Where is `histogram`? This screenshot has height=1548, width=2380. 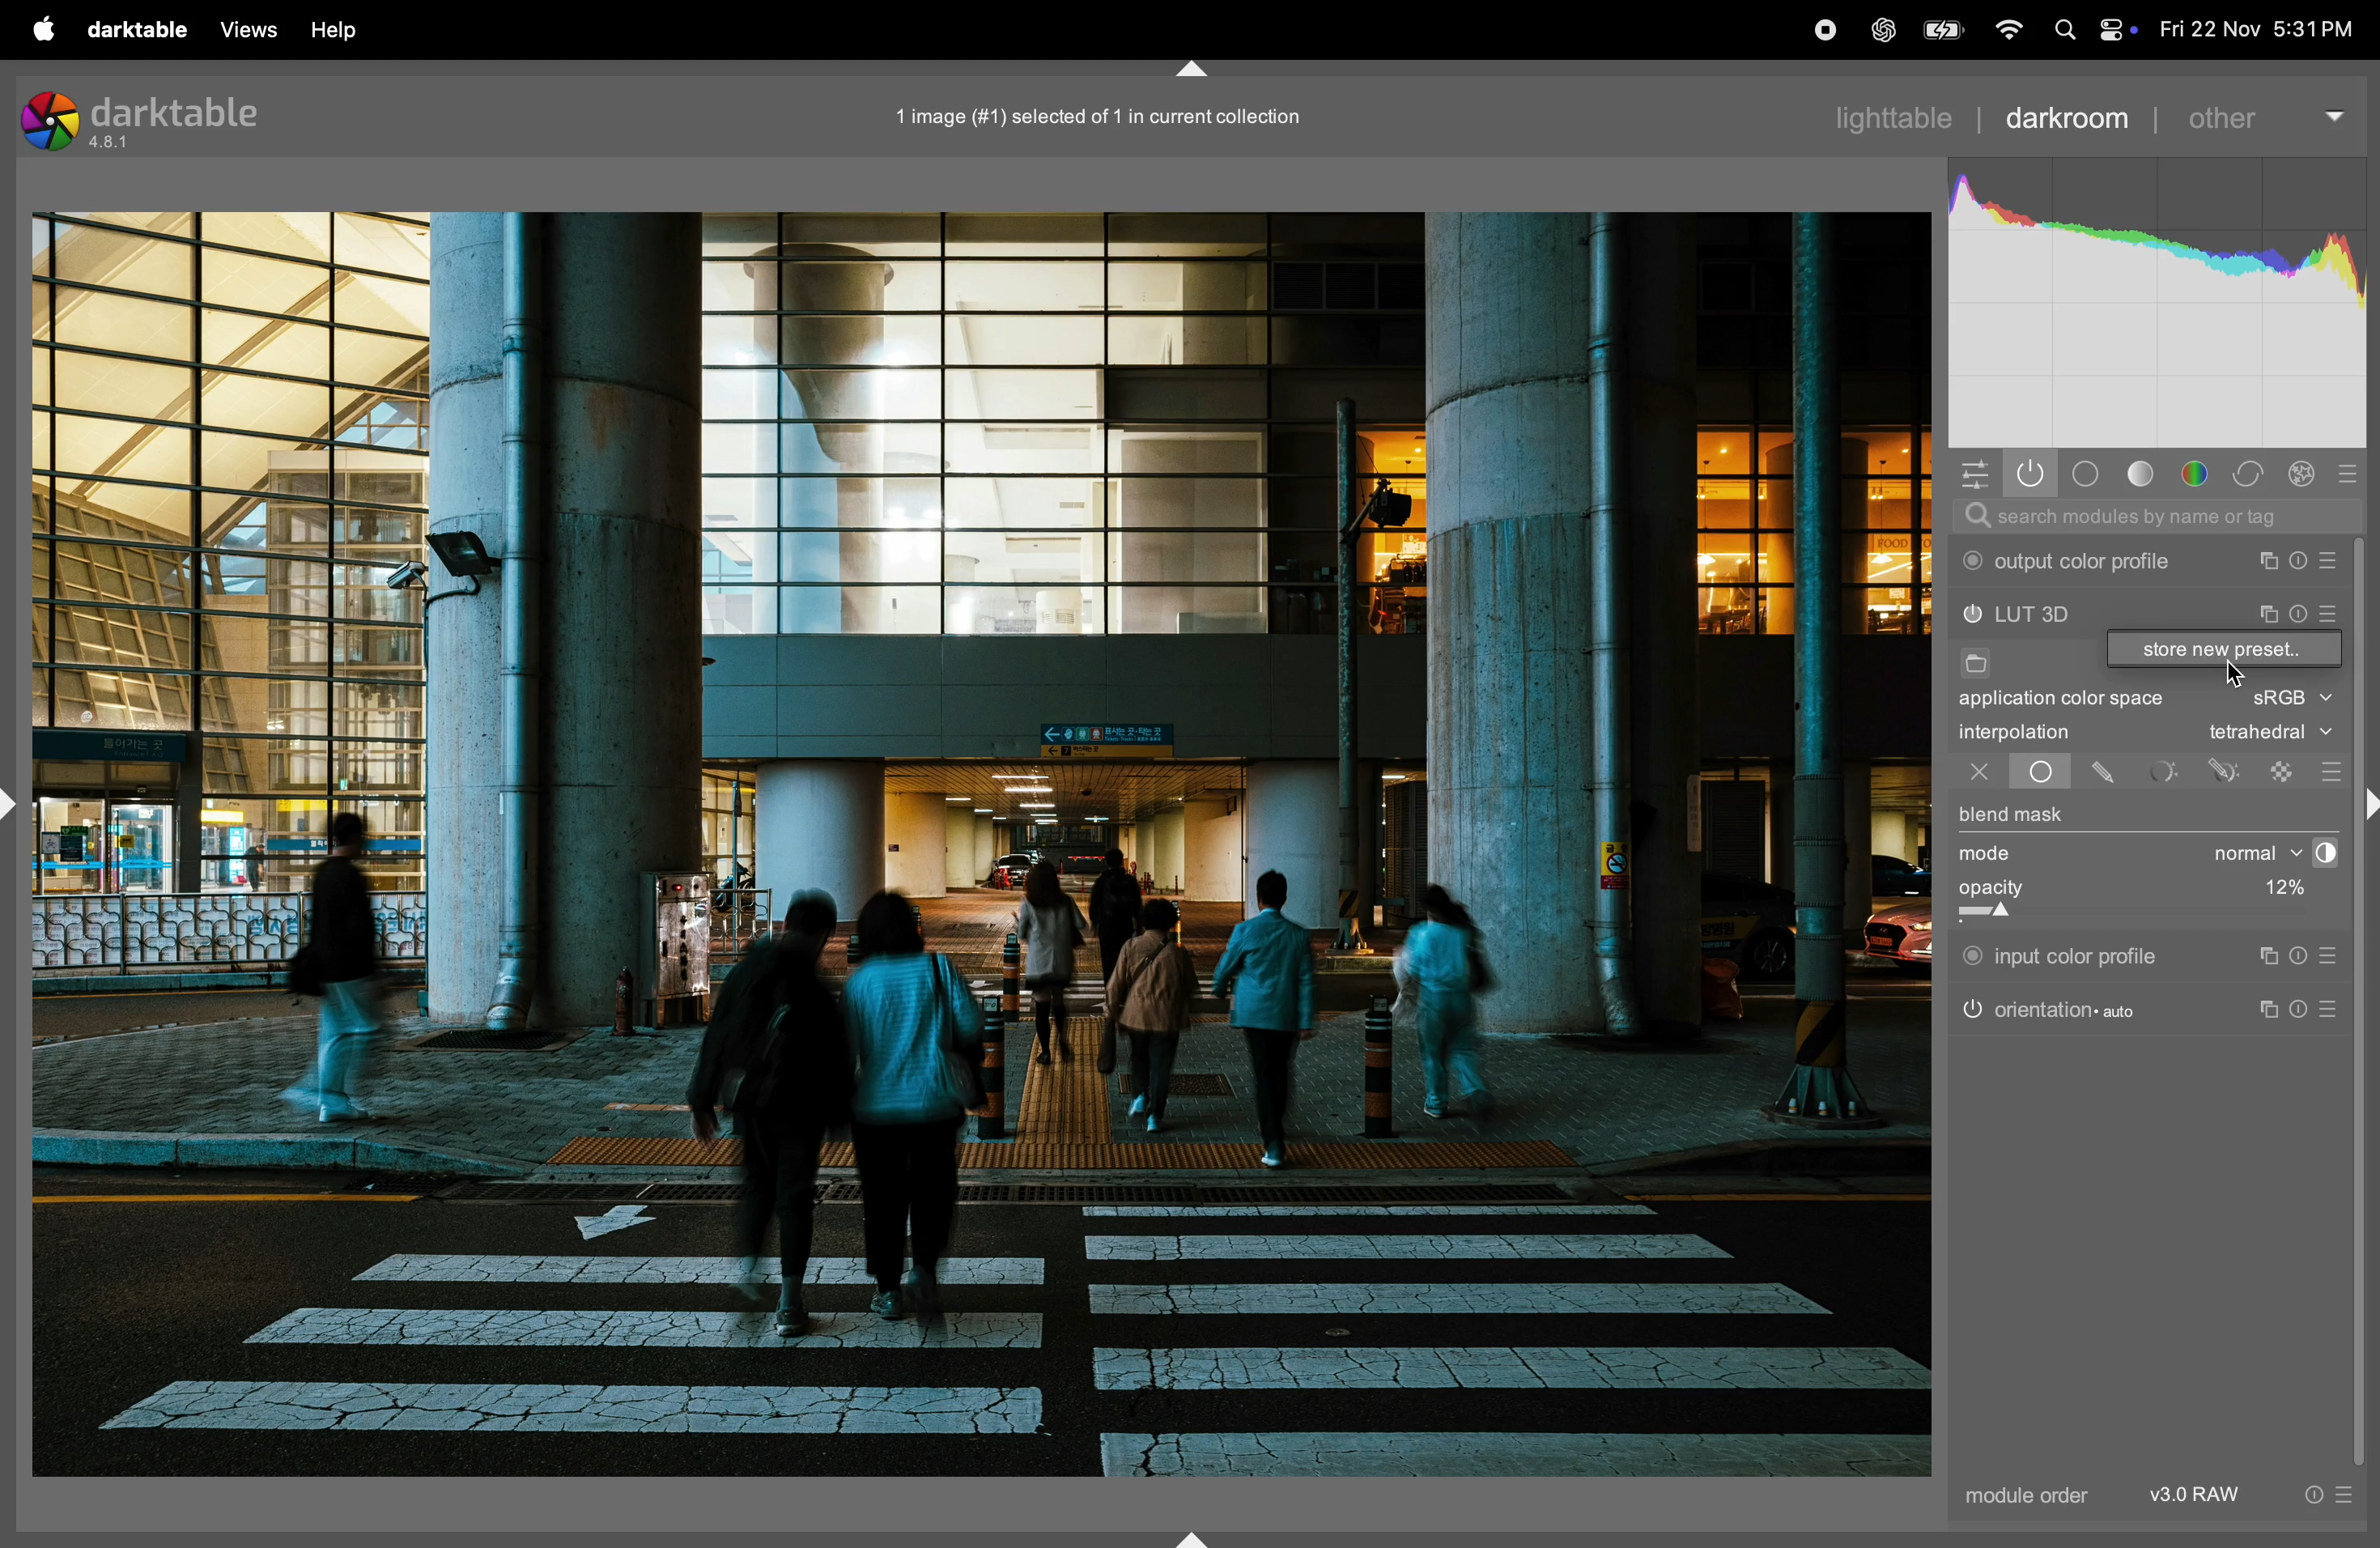 histogram is located at coordinates (2159, 305).